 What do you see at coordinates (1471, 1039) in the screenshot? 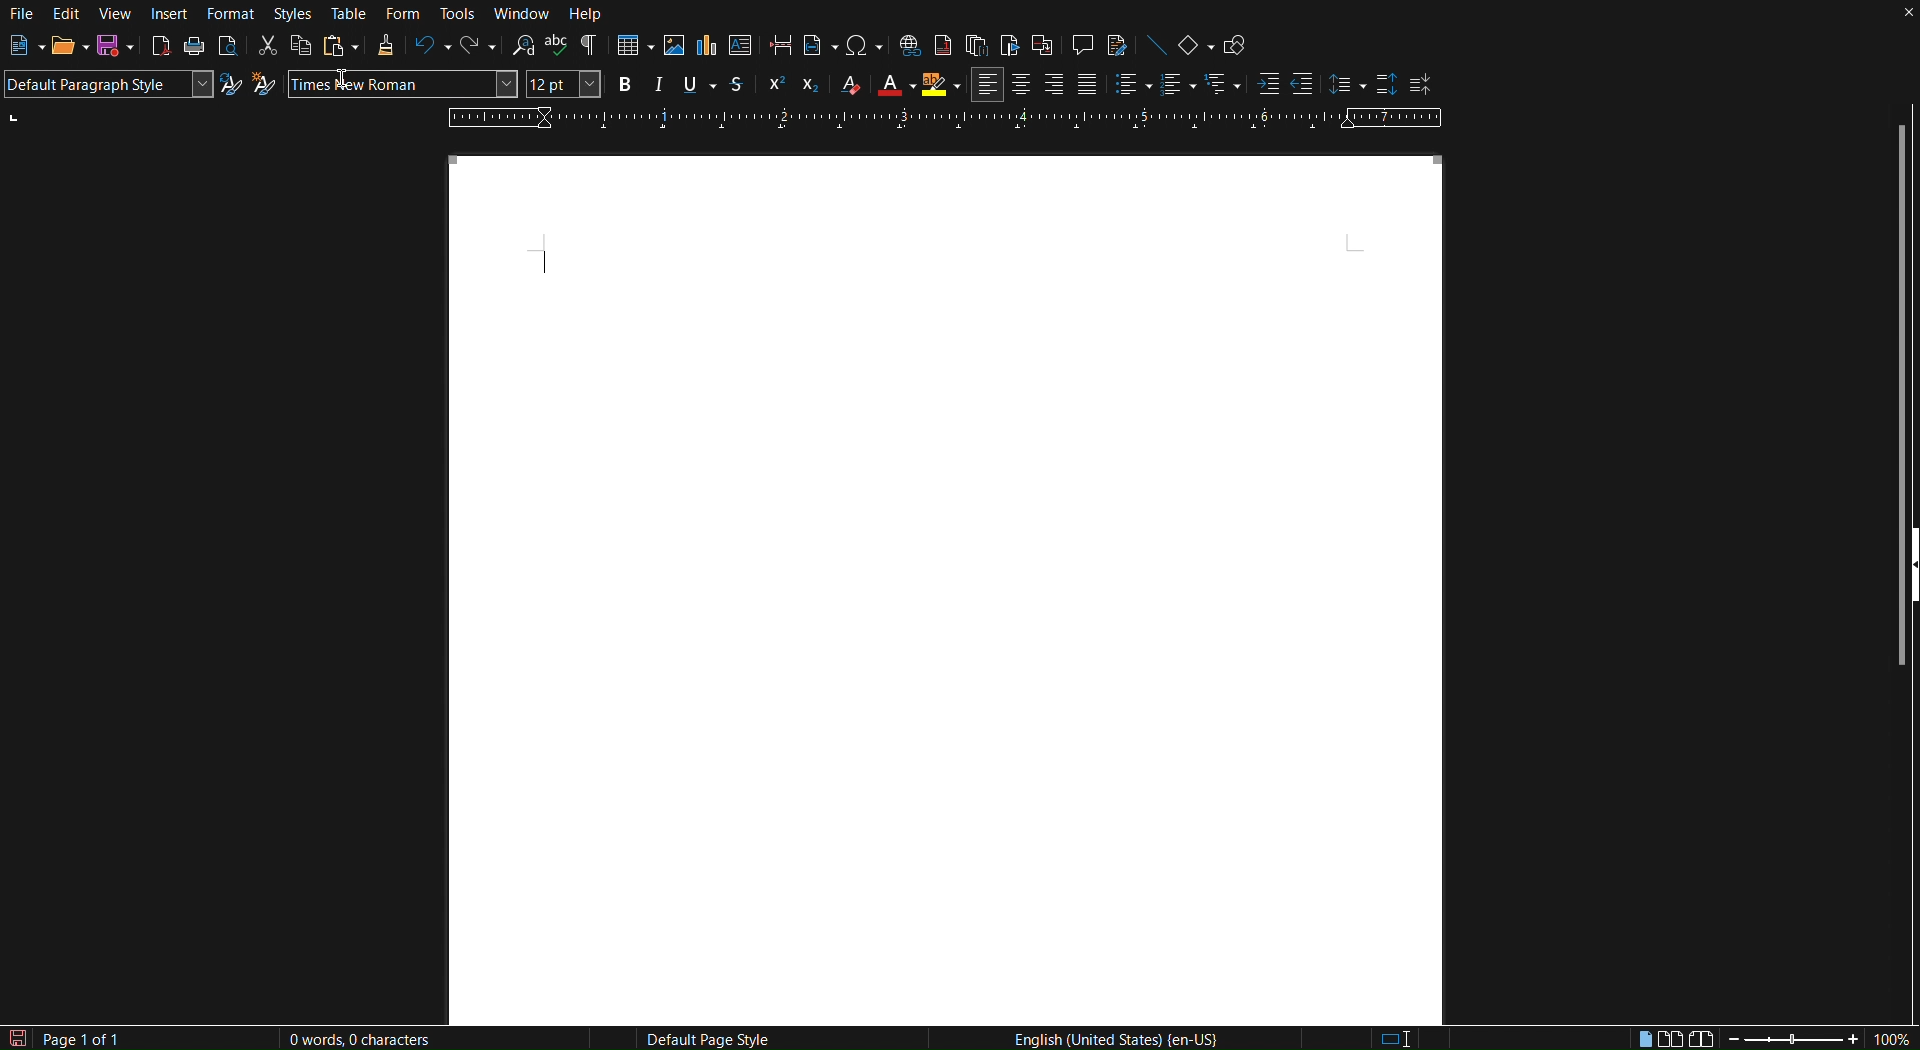
I see `Digital signature: the document is not signed.` at bounding box center [1471, 1039].